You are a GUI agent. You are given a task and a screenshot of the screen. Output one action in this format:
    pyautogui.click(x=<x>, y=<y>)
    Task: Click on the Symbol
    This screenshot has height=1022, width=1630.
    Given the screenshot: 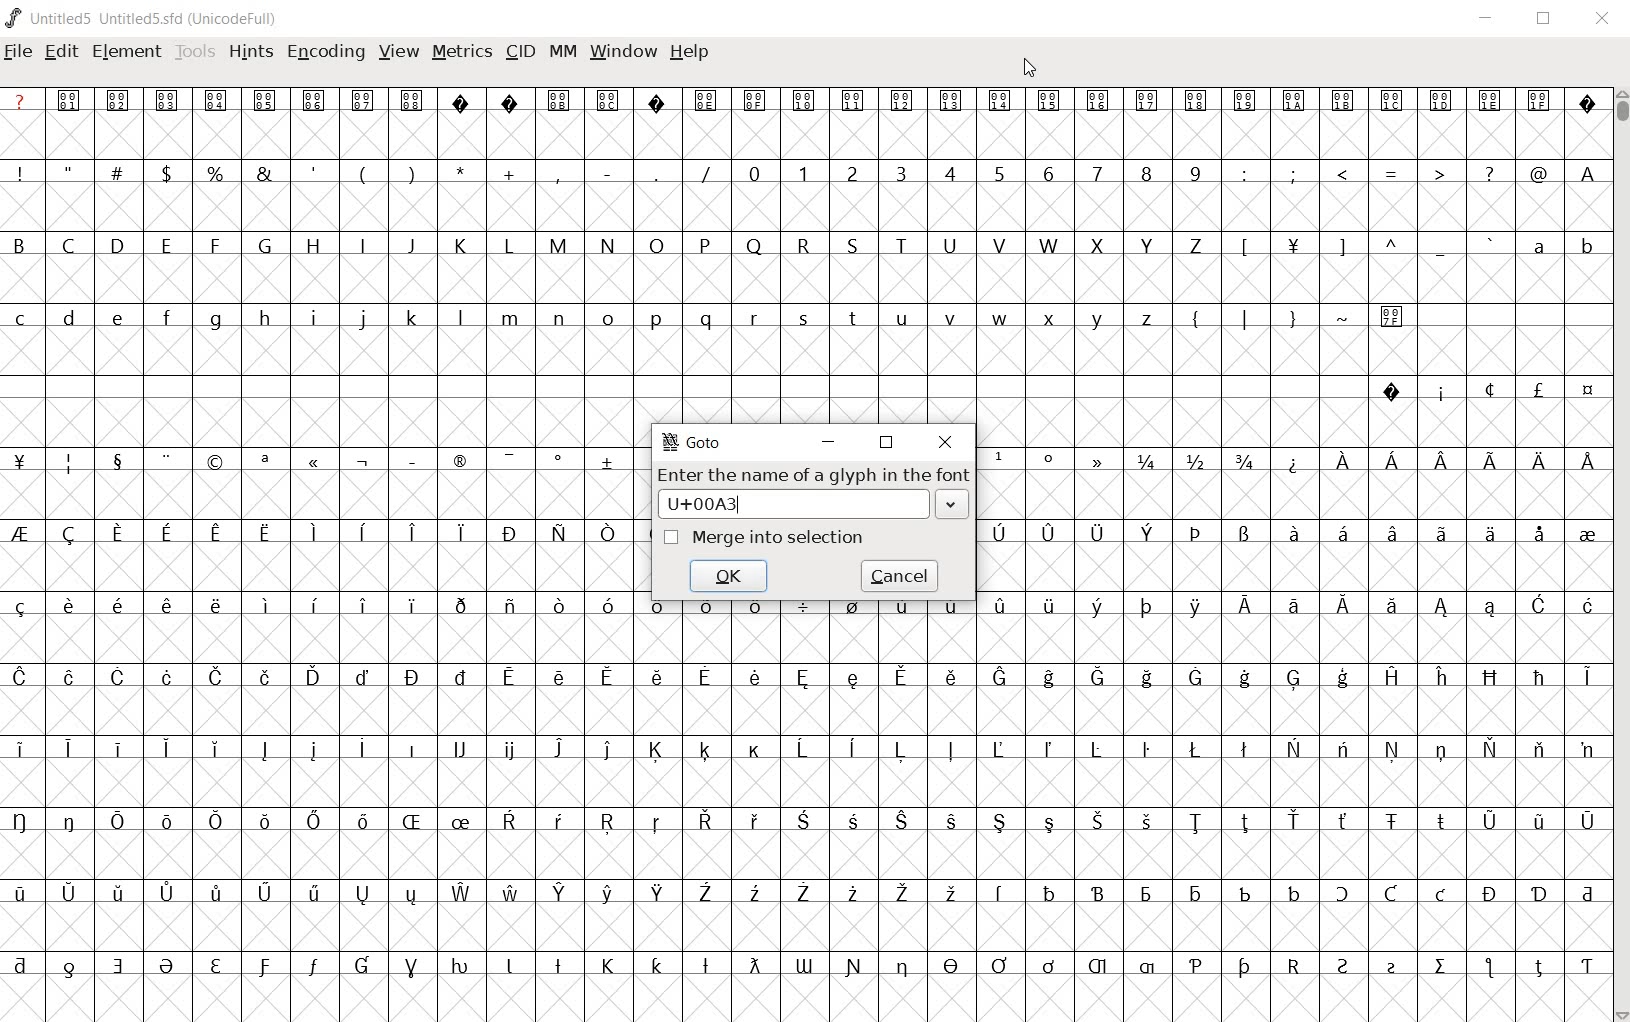 What is the action you would take?
    pyautogui.click(x=1001, y=894)
    